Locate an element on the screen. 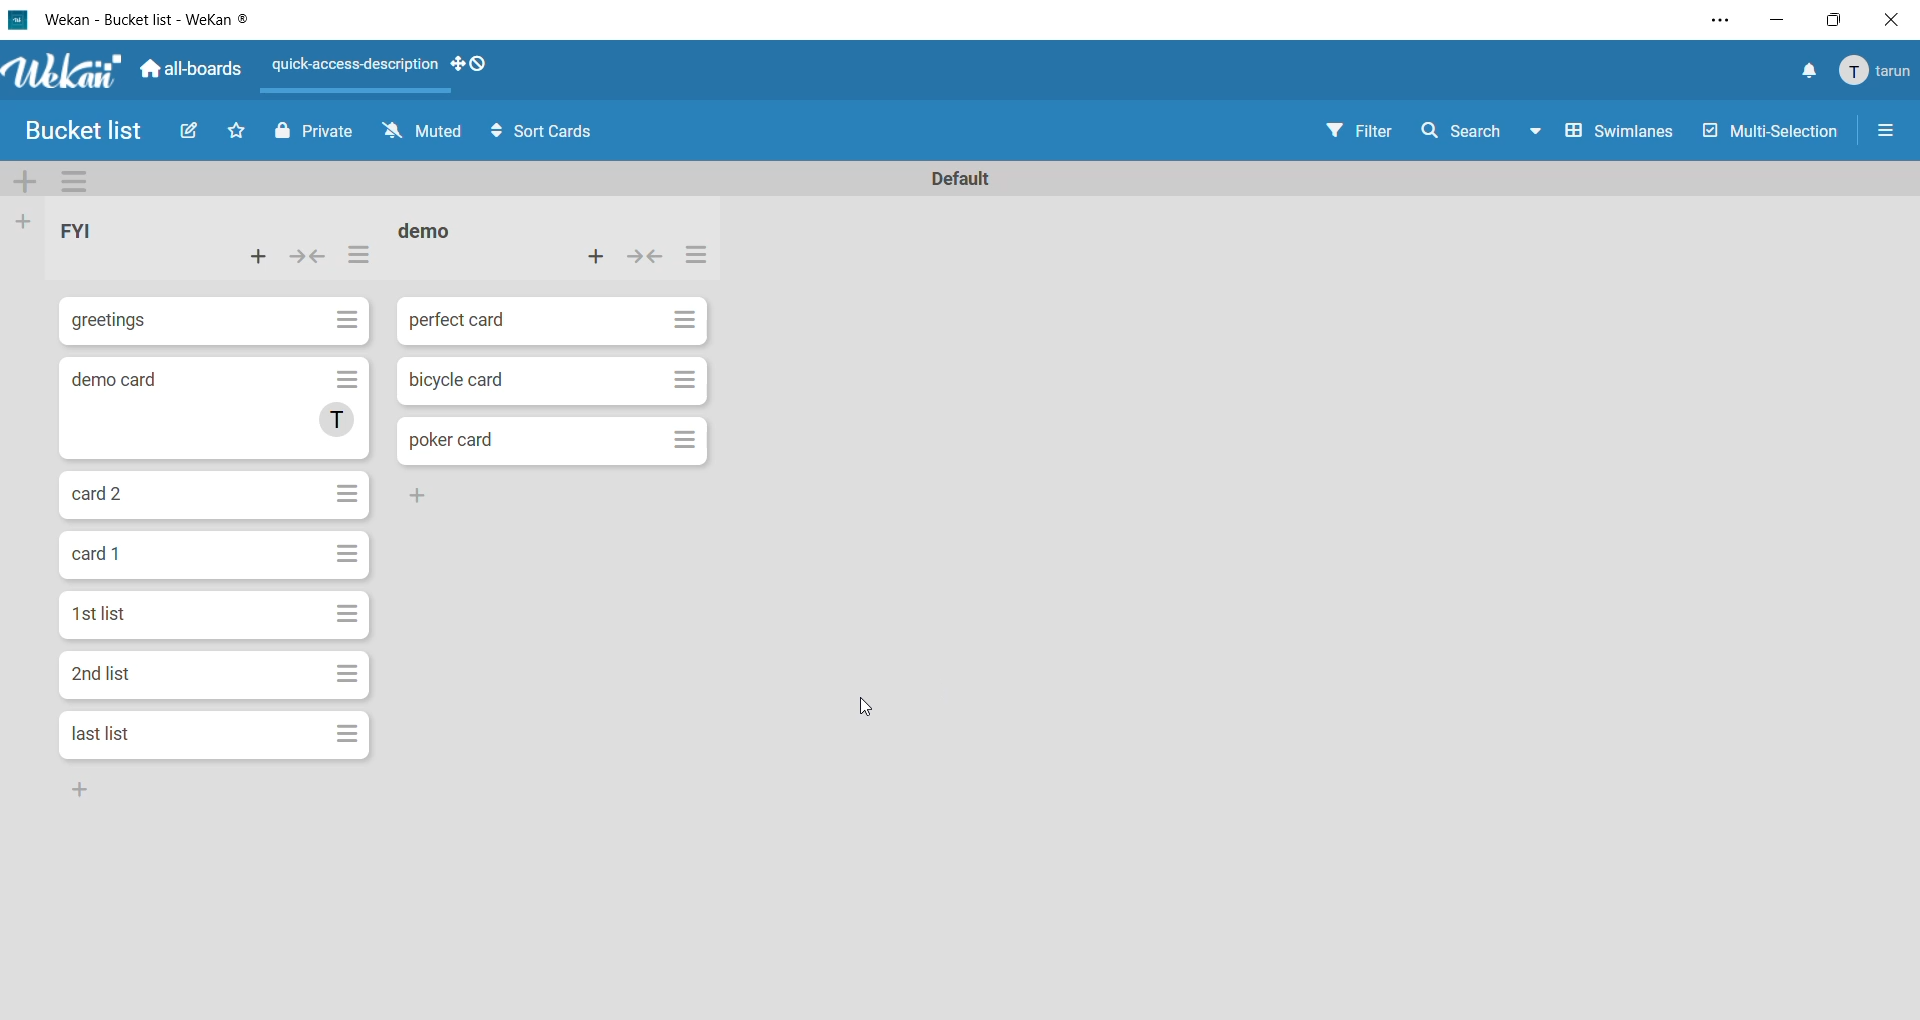  minimize is located at coordinates (1781, 20).